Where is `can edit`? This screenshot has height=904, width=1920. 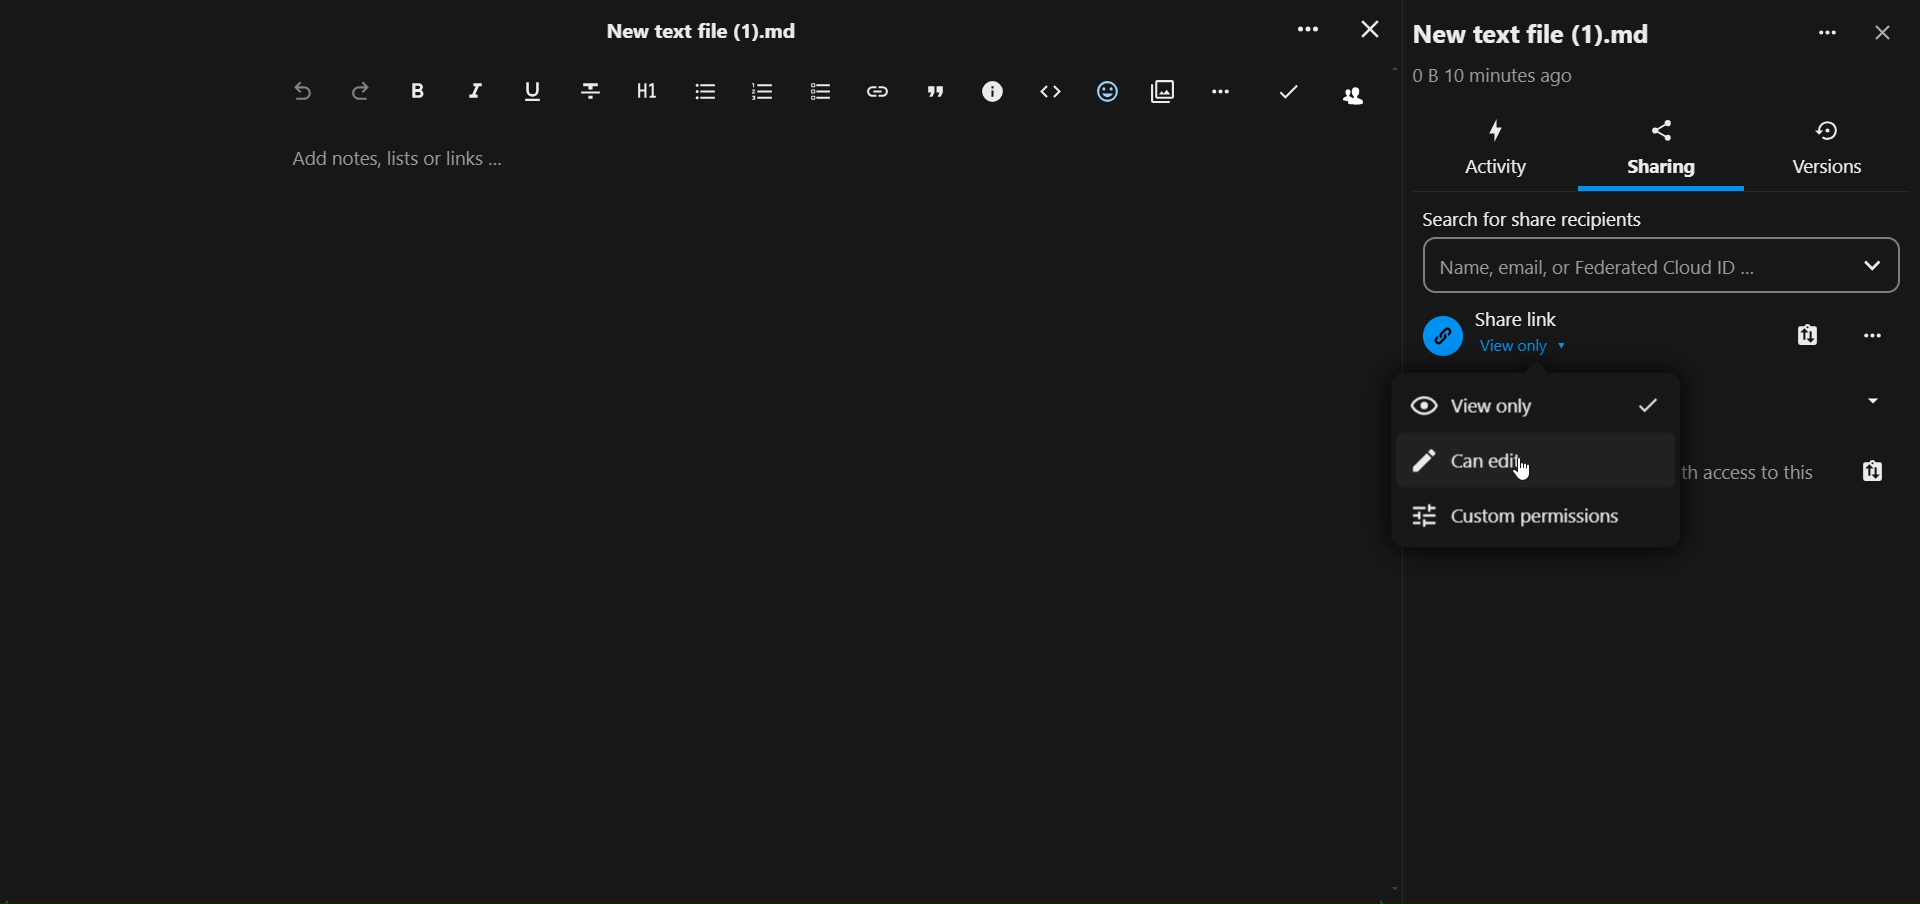 can edit is located at coordinates (1483, 463).